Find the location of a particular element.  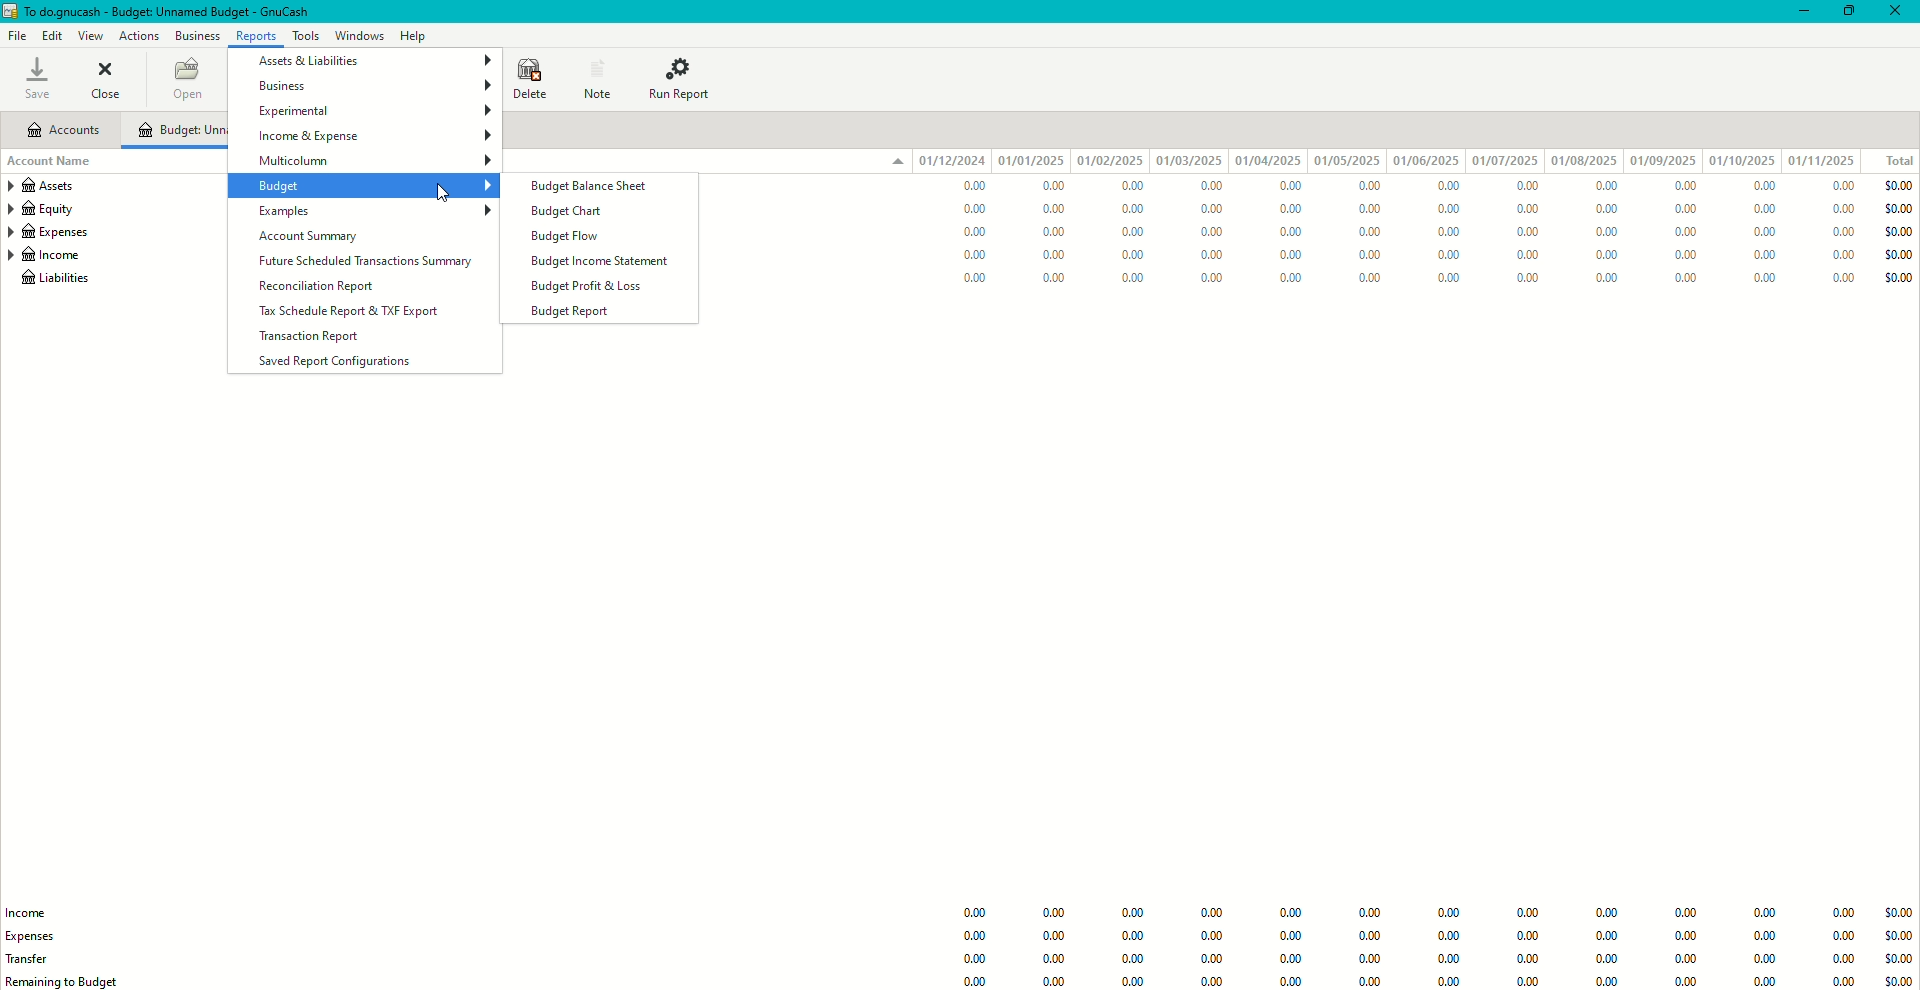

Close is located at coordinates (105, 79).